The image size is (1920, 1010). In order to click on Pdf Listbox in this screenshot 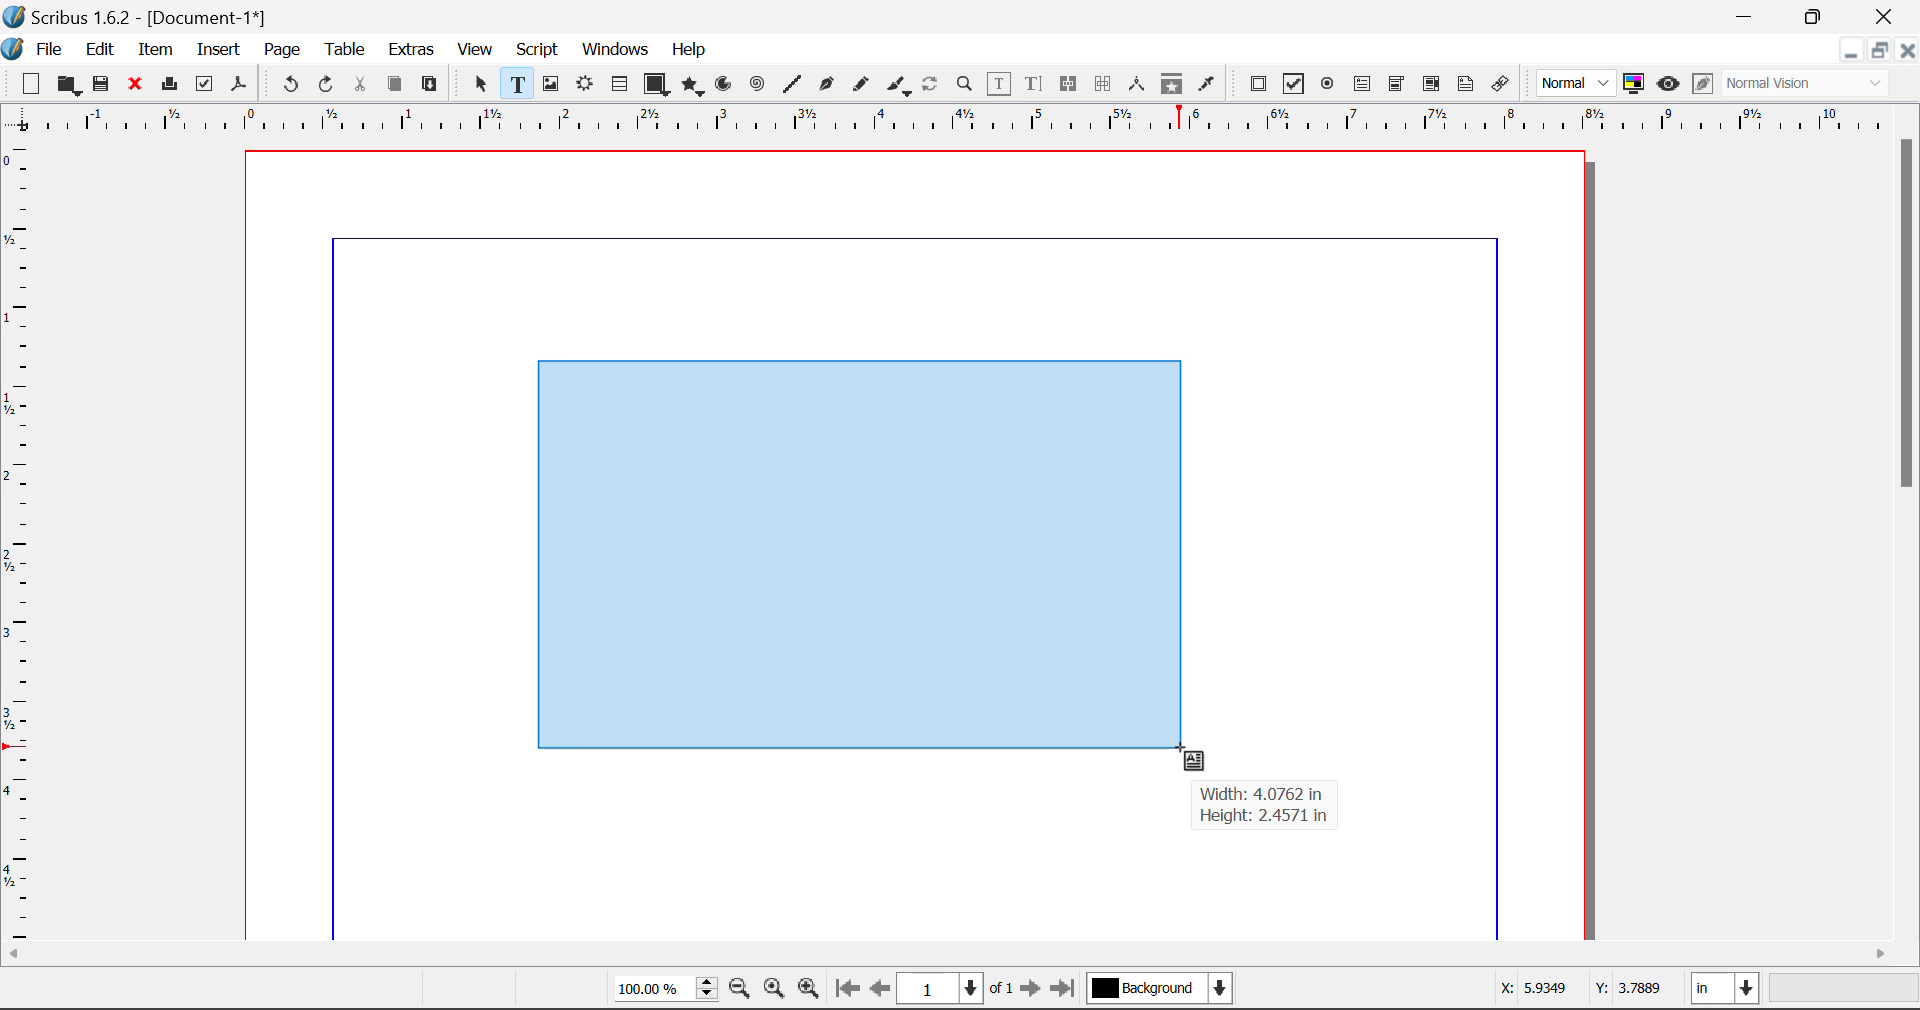, I will do `click(1429, 84)`.